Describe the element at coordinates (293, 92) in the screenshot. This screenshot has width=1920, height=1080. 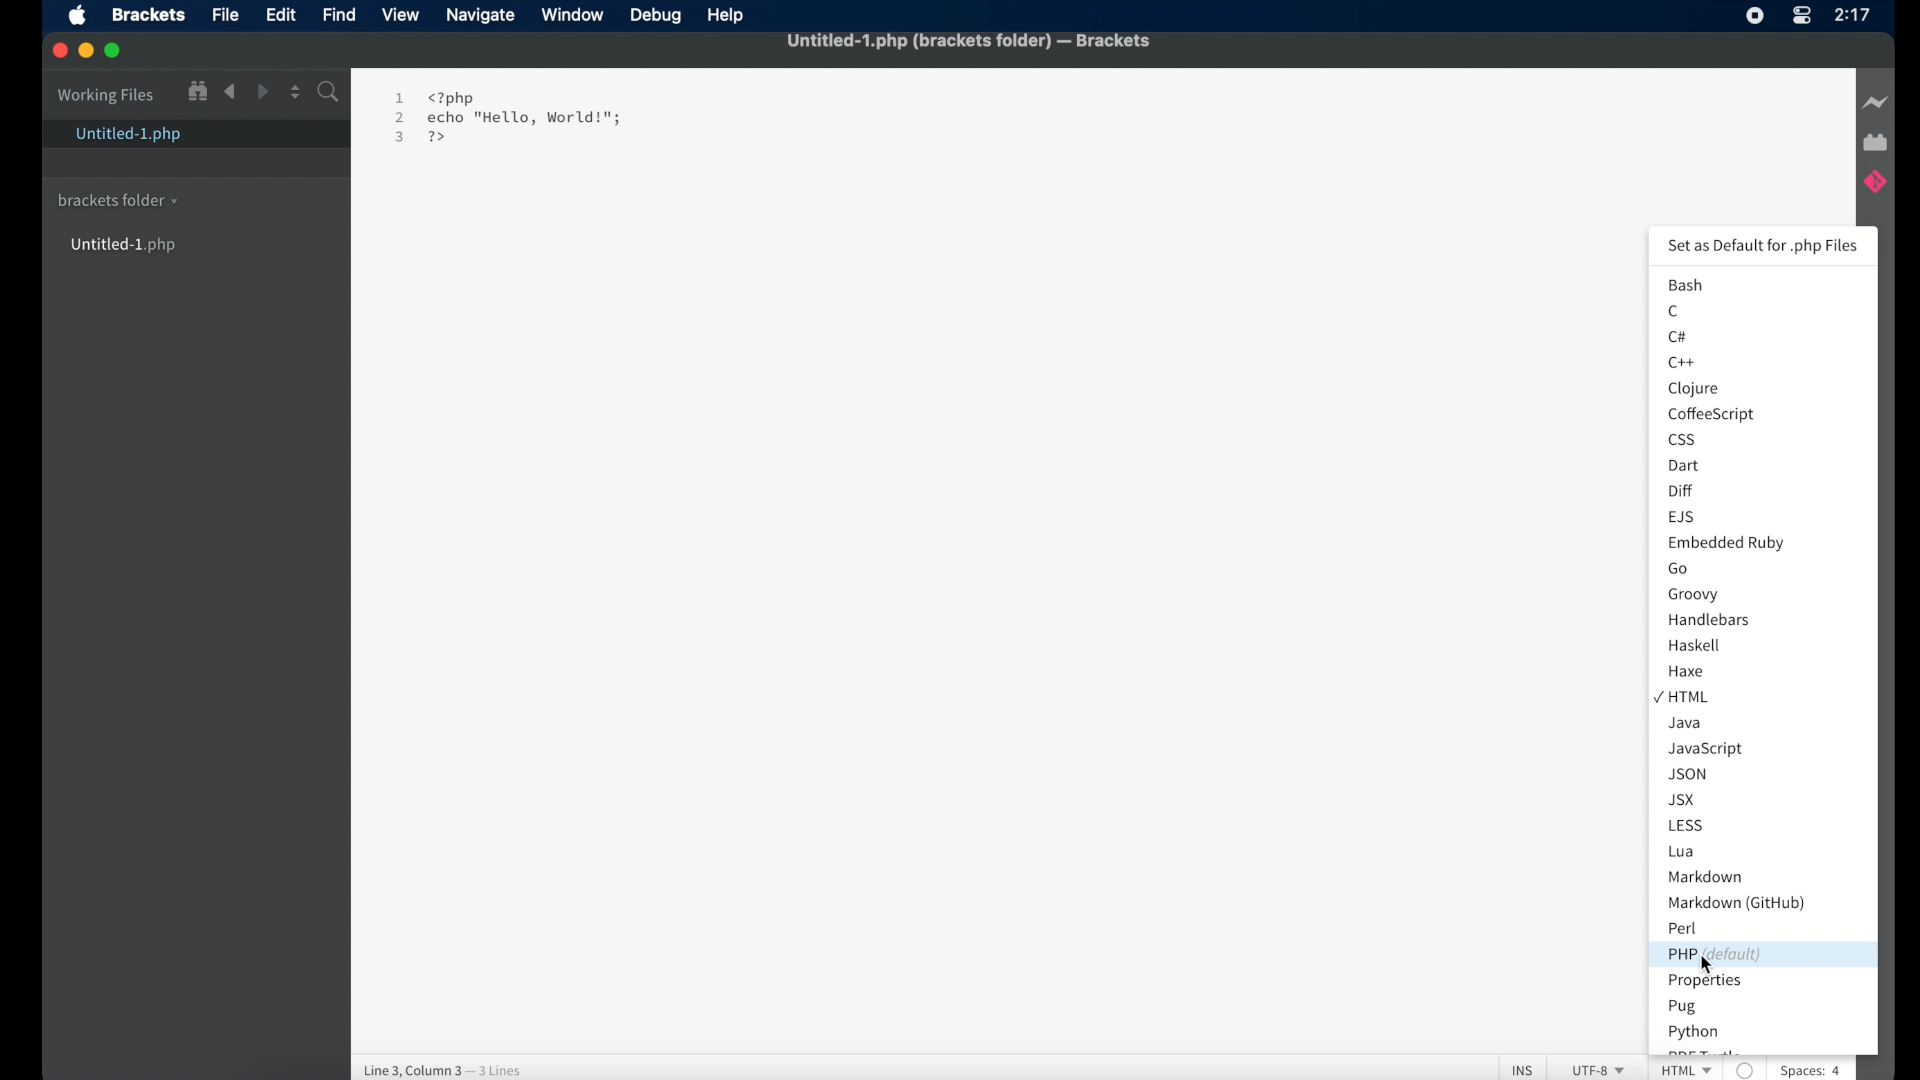
I see `split  editor vertical or horizontal` at that location.